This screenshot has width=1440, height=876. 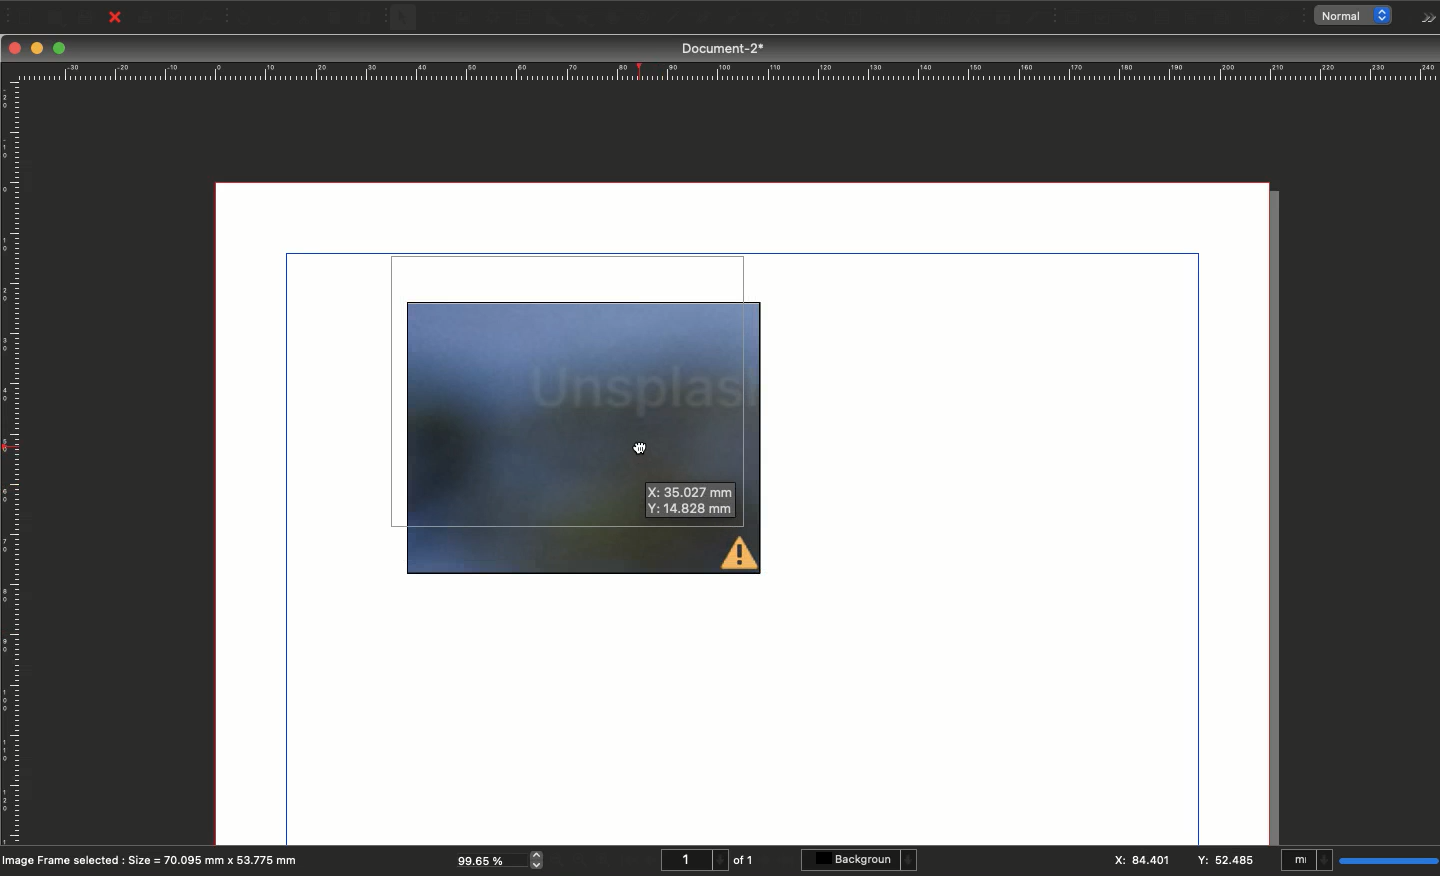 What do you see at coordinates (1255, 18) in the screenshot?
I see `Text annotation` at bounding box center [1255, 18].